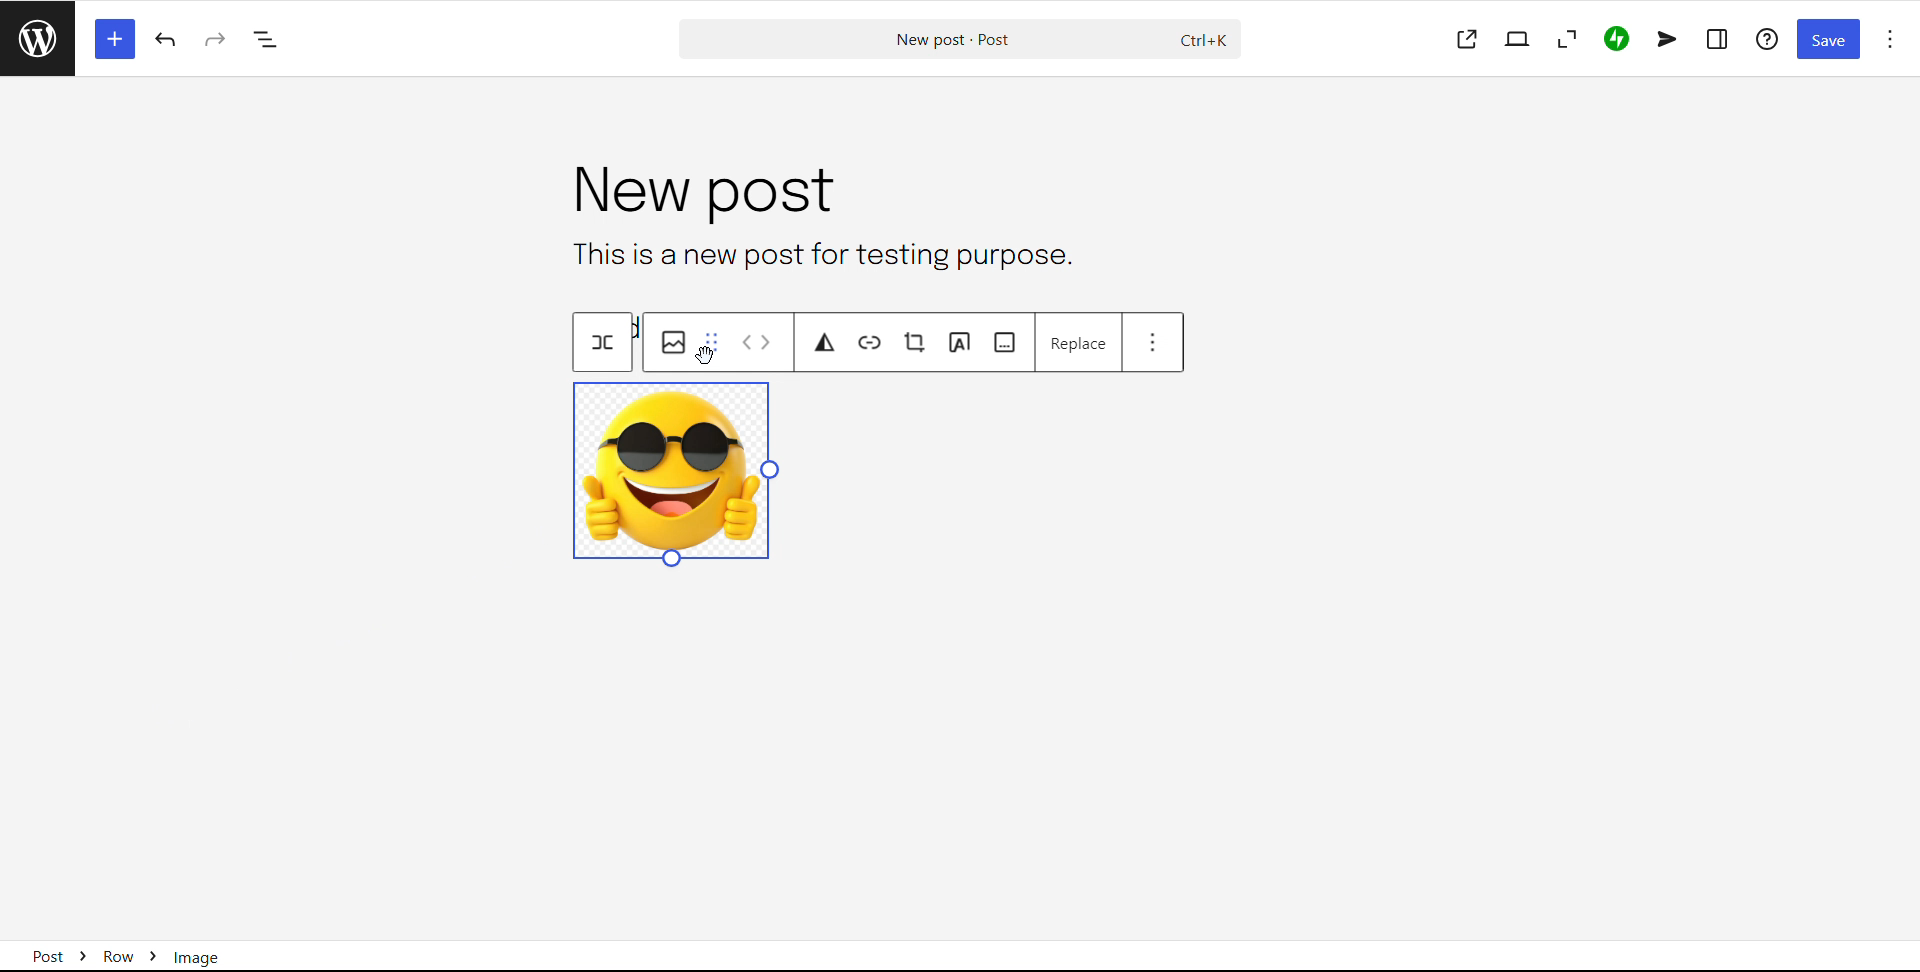  Describe the element at coordinates (1718, 39) in the screenshot. I see `settings` at that location.